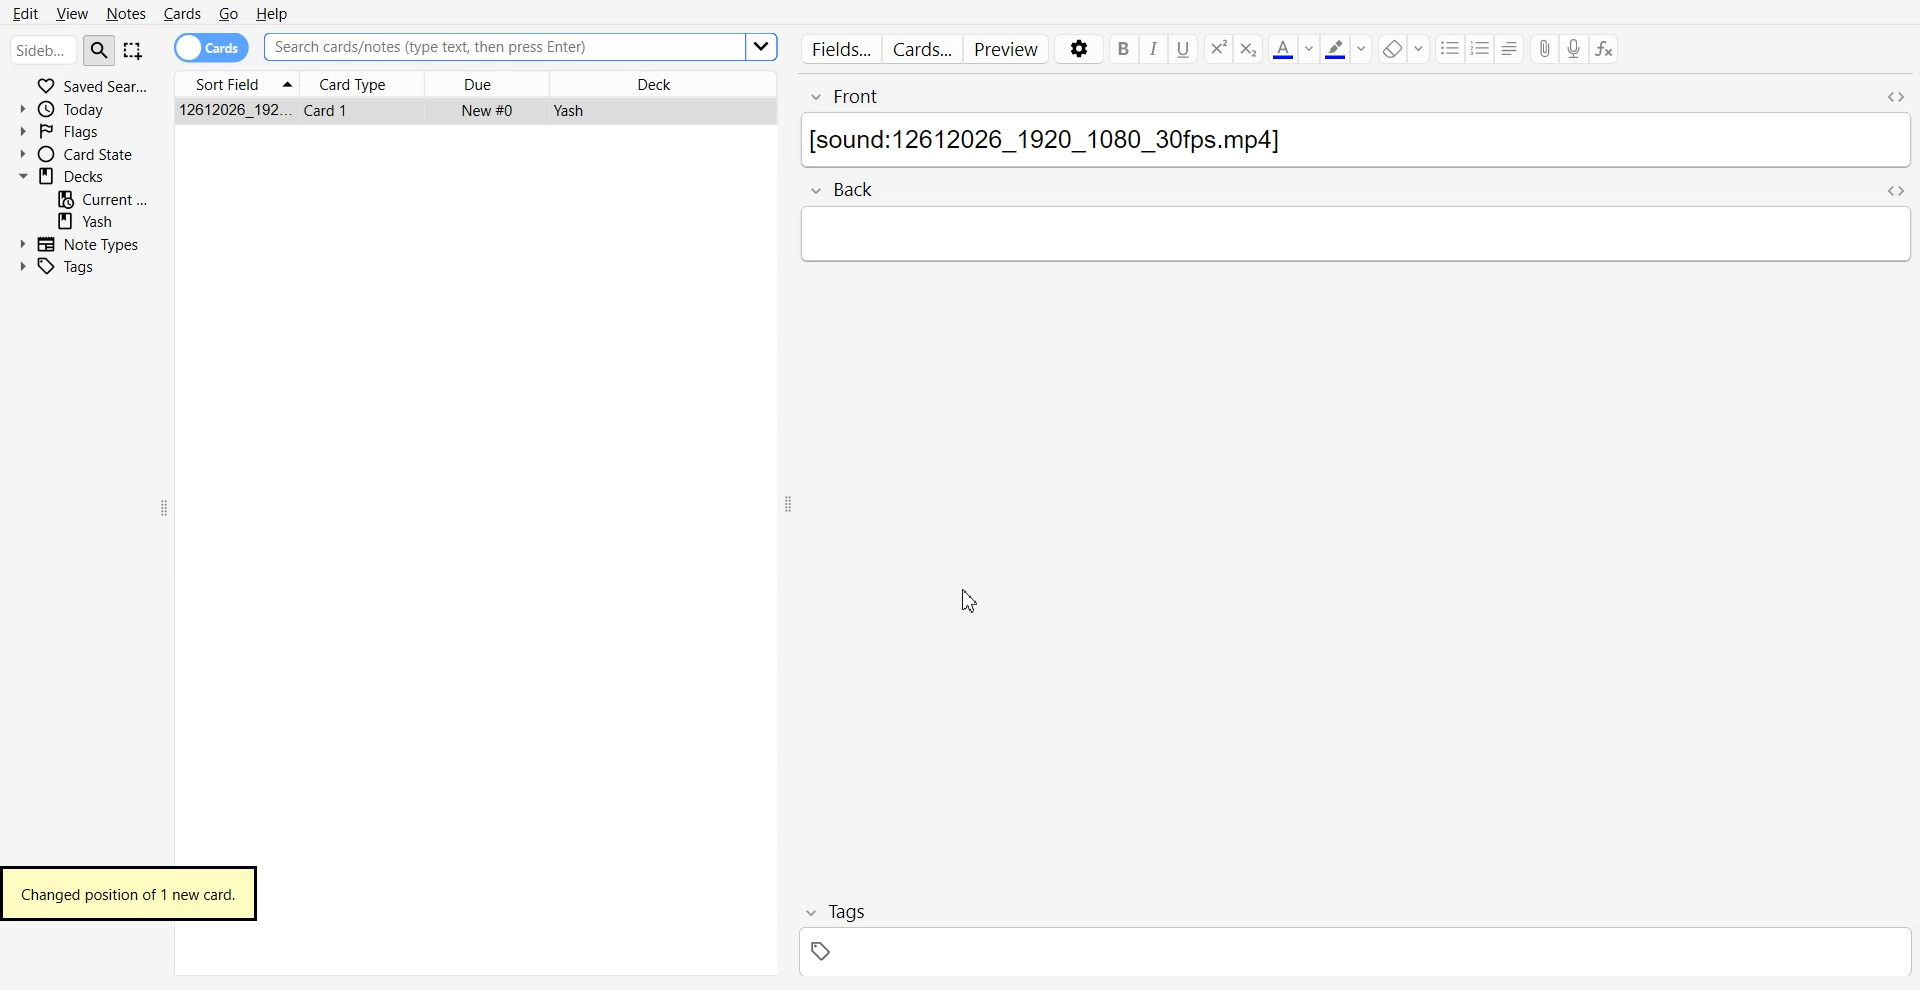 The image size is (1920, 990). I want to click on Cards, so click(183, 12).